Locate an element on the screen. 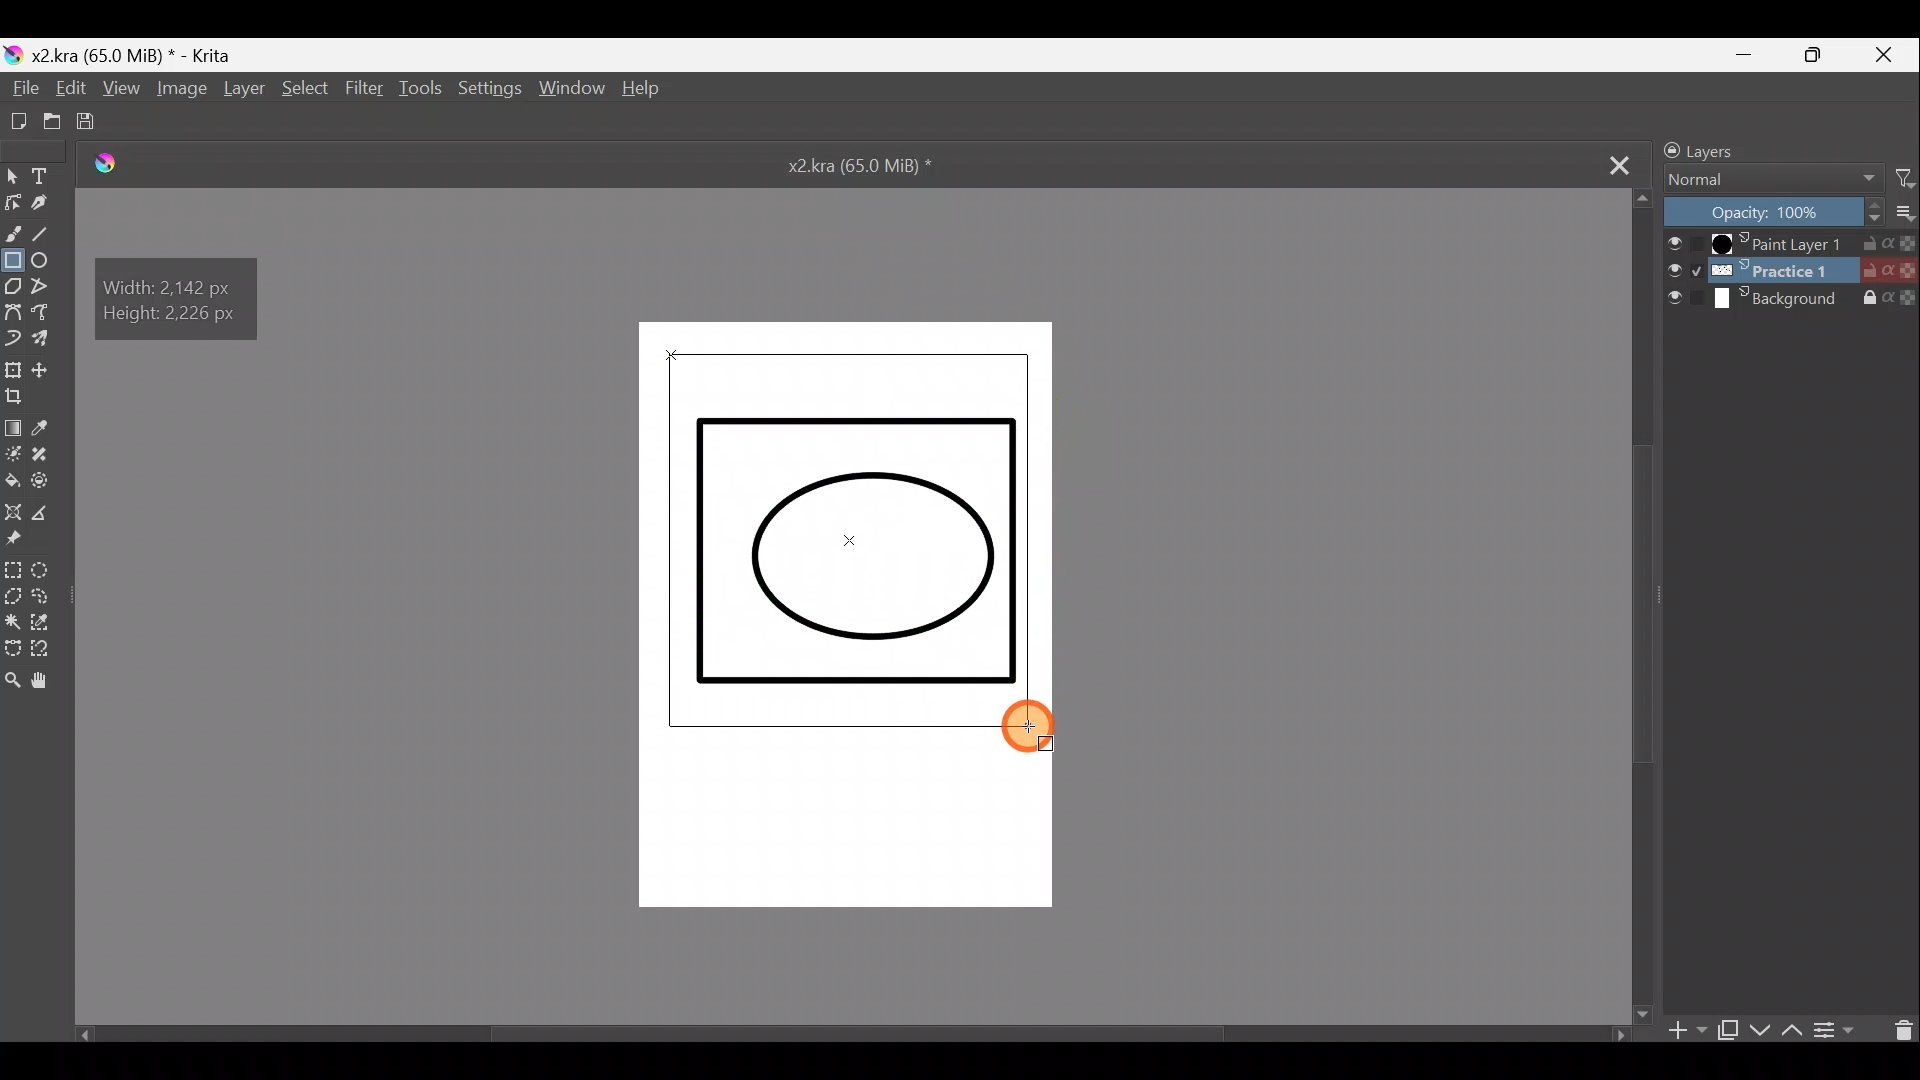  Enclose & fill tool is located at coordinates (49, 483).